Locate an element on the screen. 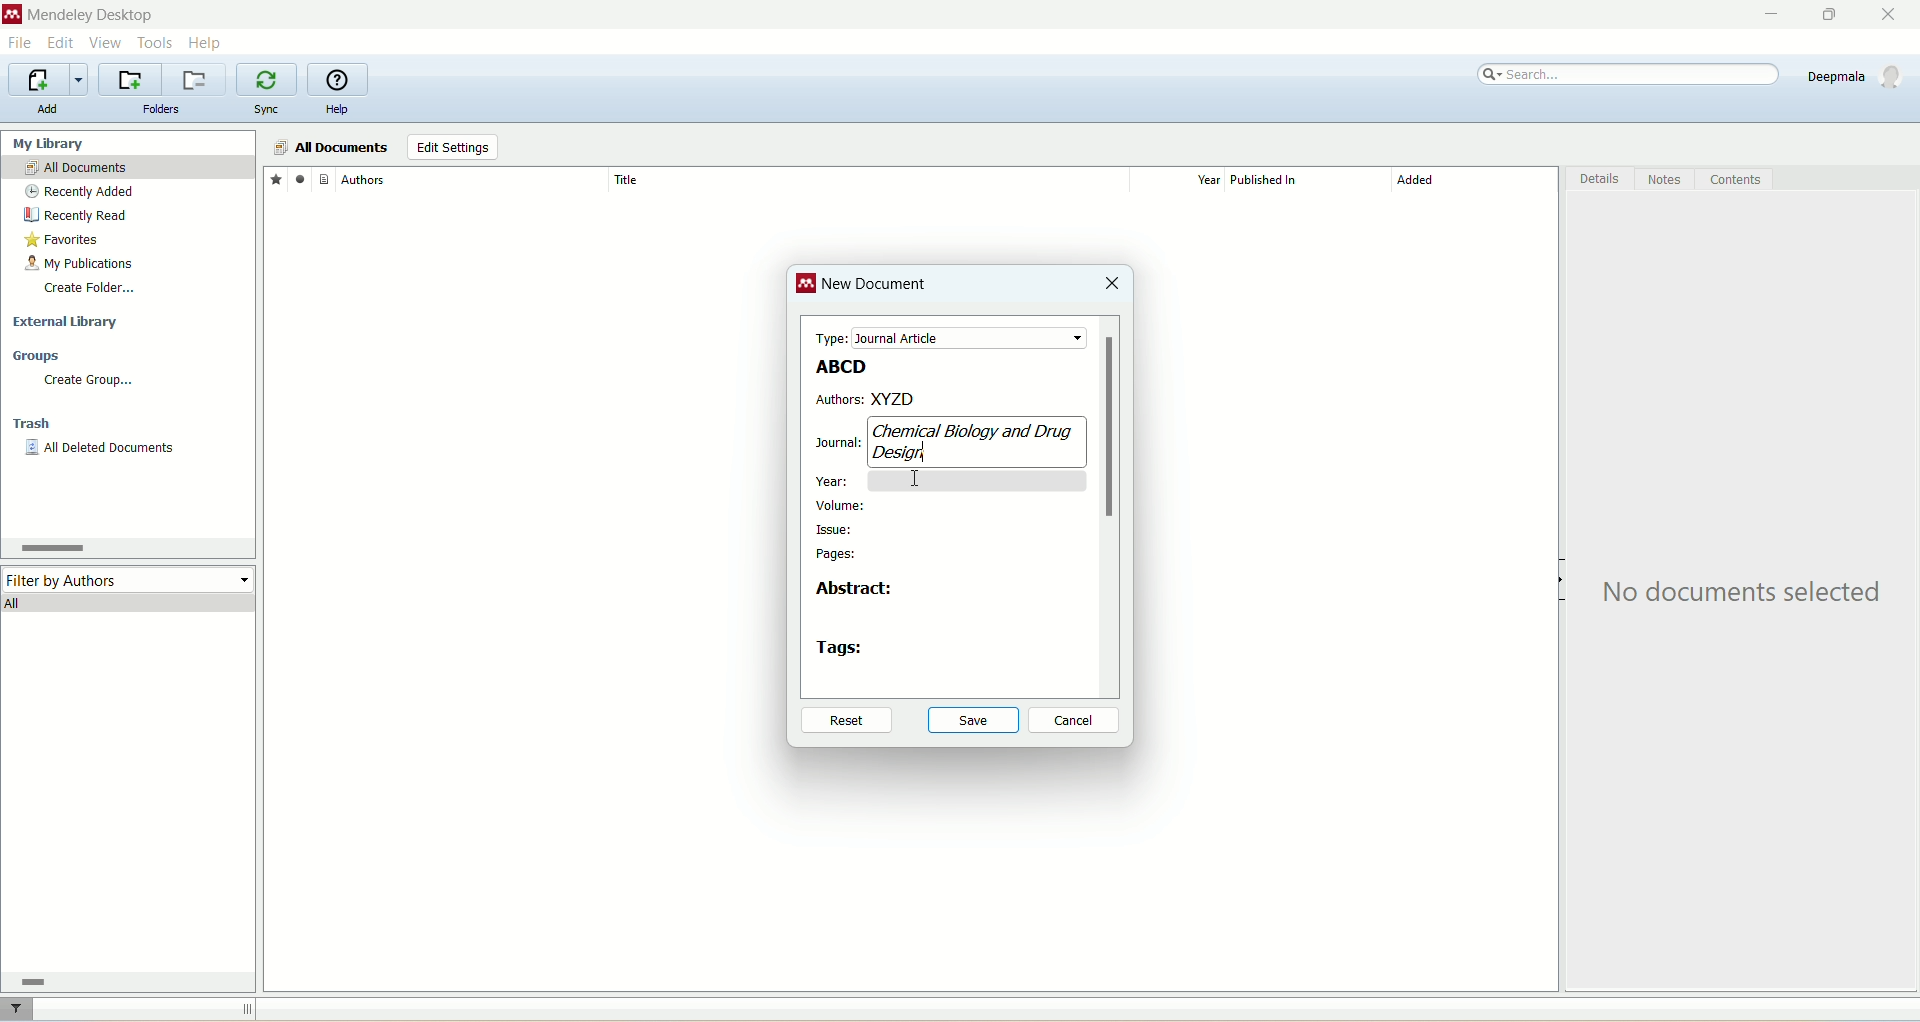  Desigr is located at coordinates (906, 450).